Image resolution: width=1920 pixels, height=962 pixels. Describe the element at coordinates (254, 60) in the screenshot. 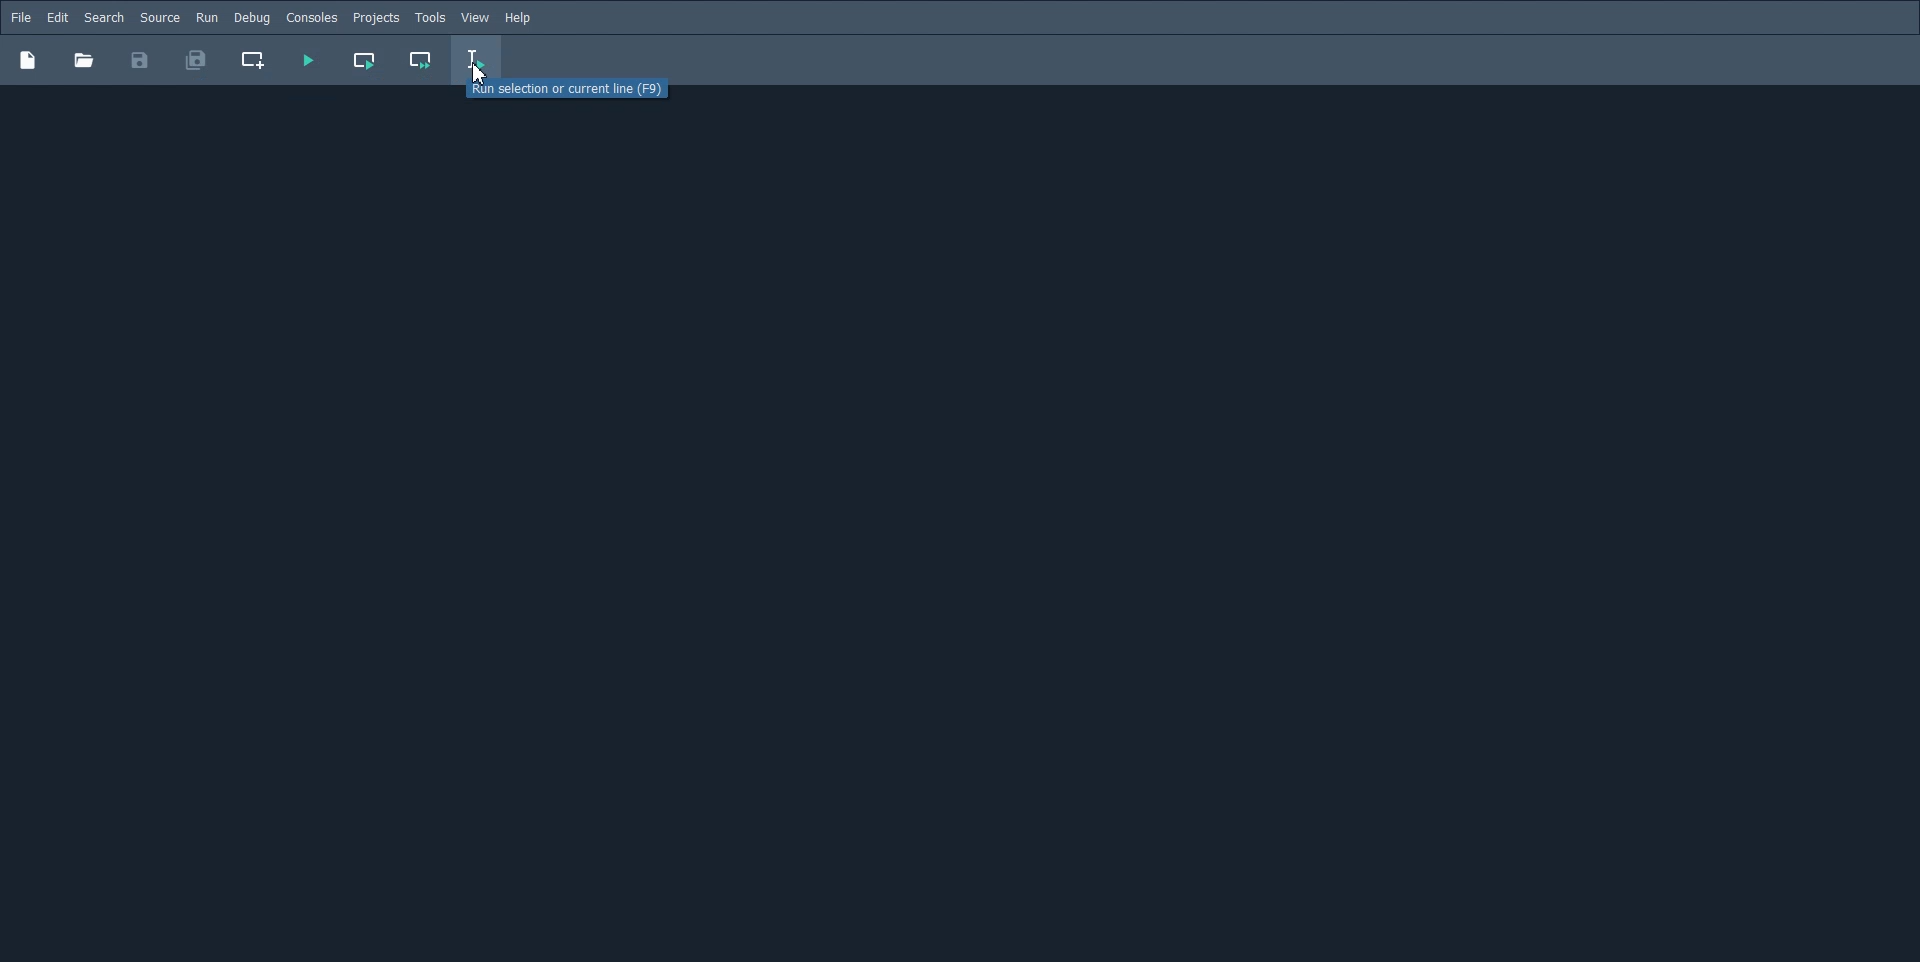

I see `Create new cell` at that location.